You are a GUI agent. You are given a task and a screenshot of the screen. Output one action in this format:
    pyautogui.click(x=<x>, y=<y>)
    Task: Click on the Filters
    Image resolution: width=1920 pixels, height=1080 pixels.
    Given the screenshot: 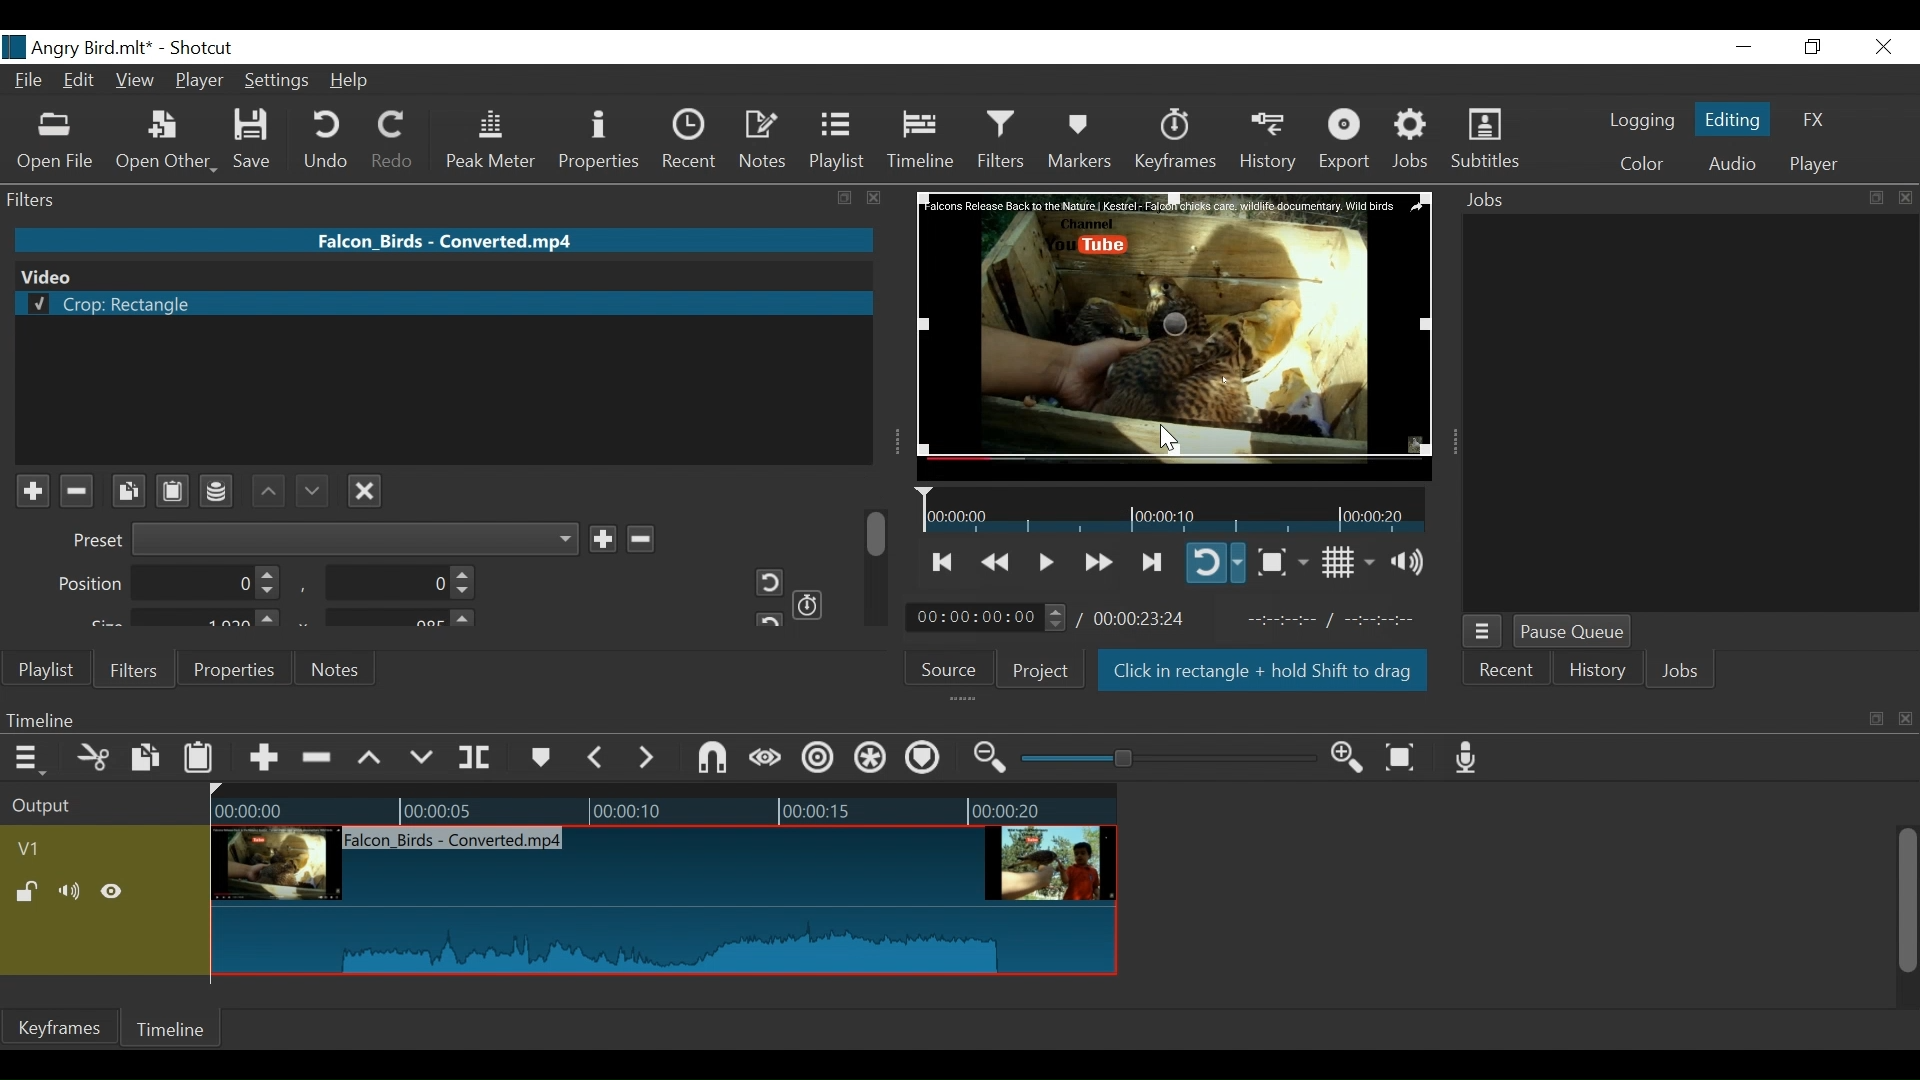 What is the action you would take?
    pyautogui.click(x=131, y=668)
    